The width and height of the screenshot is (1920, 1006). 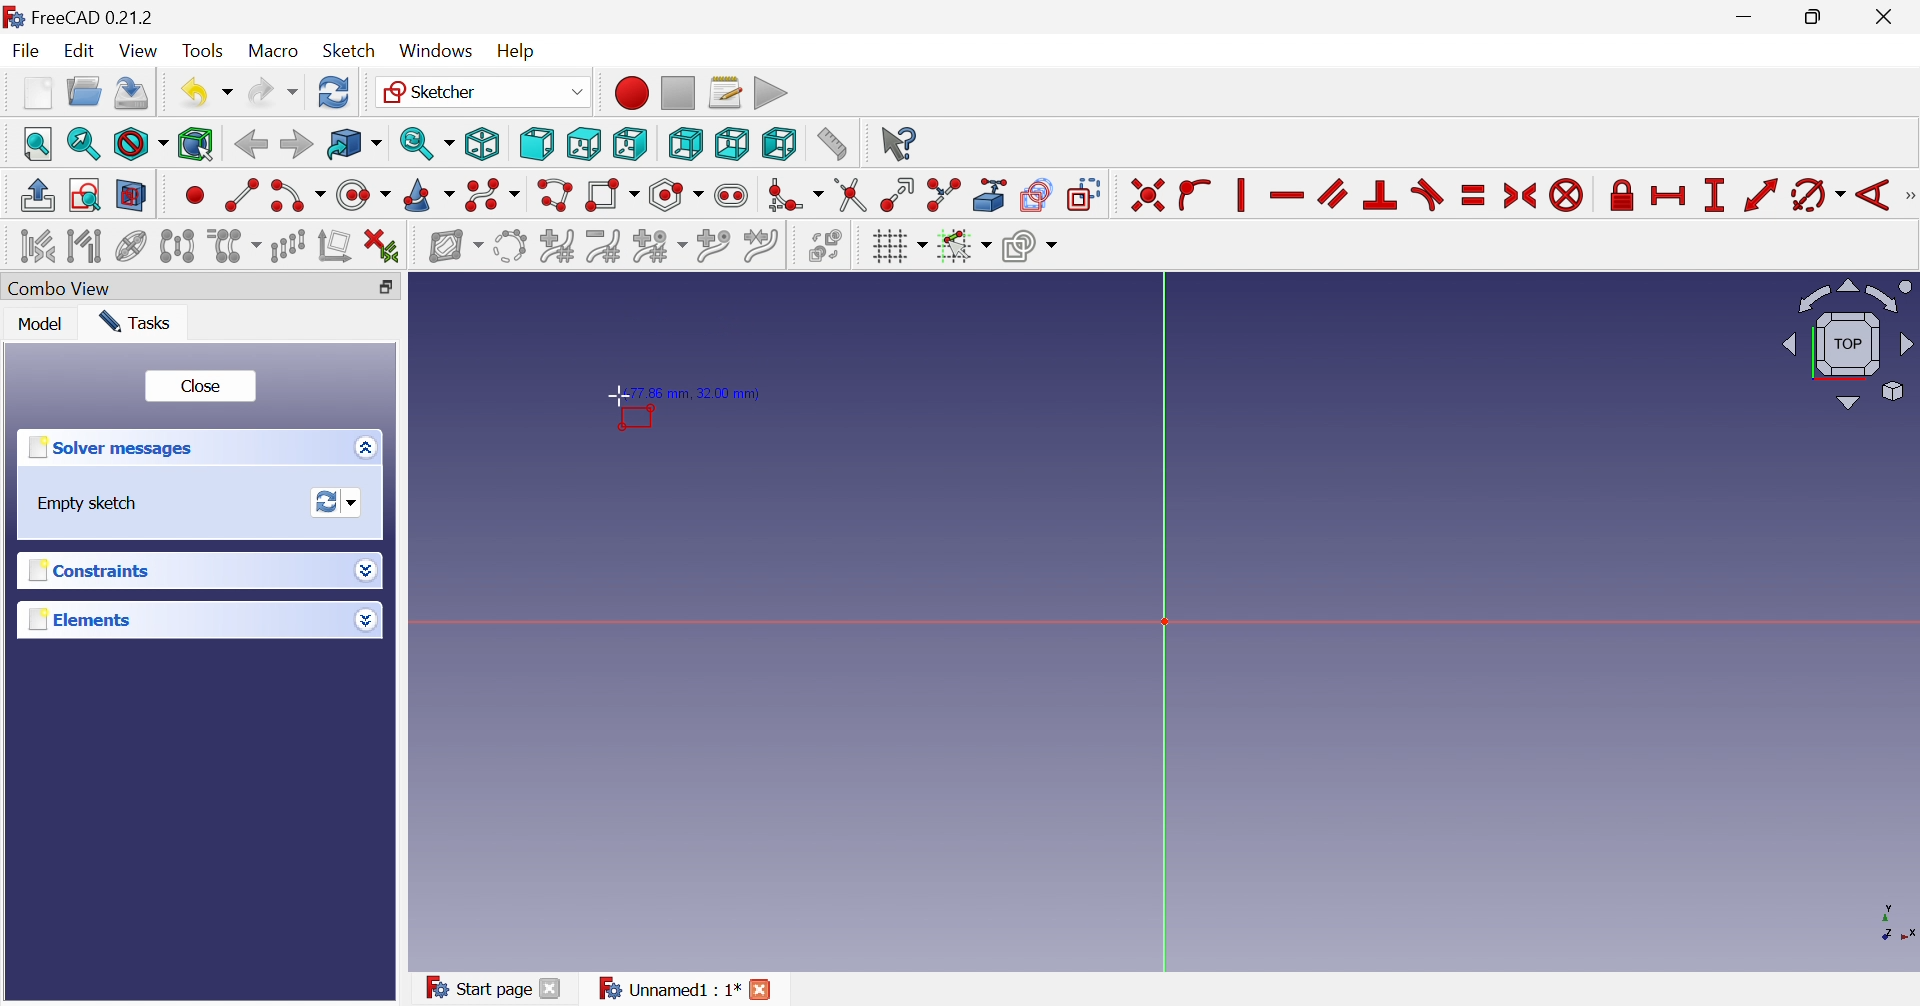 I want to click on Create arc, so click(x=297, y=196).